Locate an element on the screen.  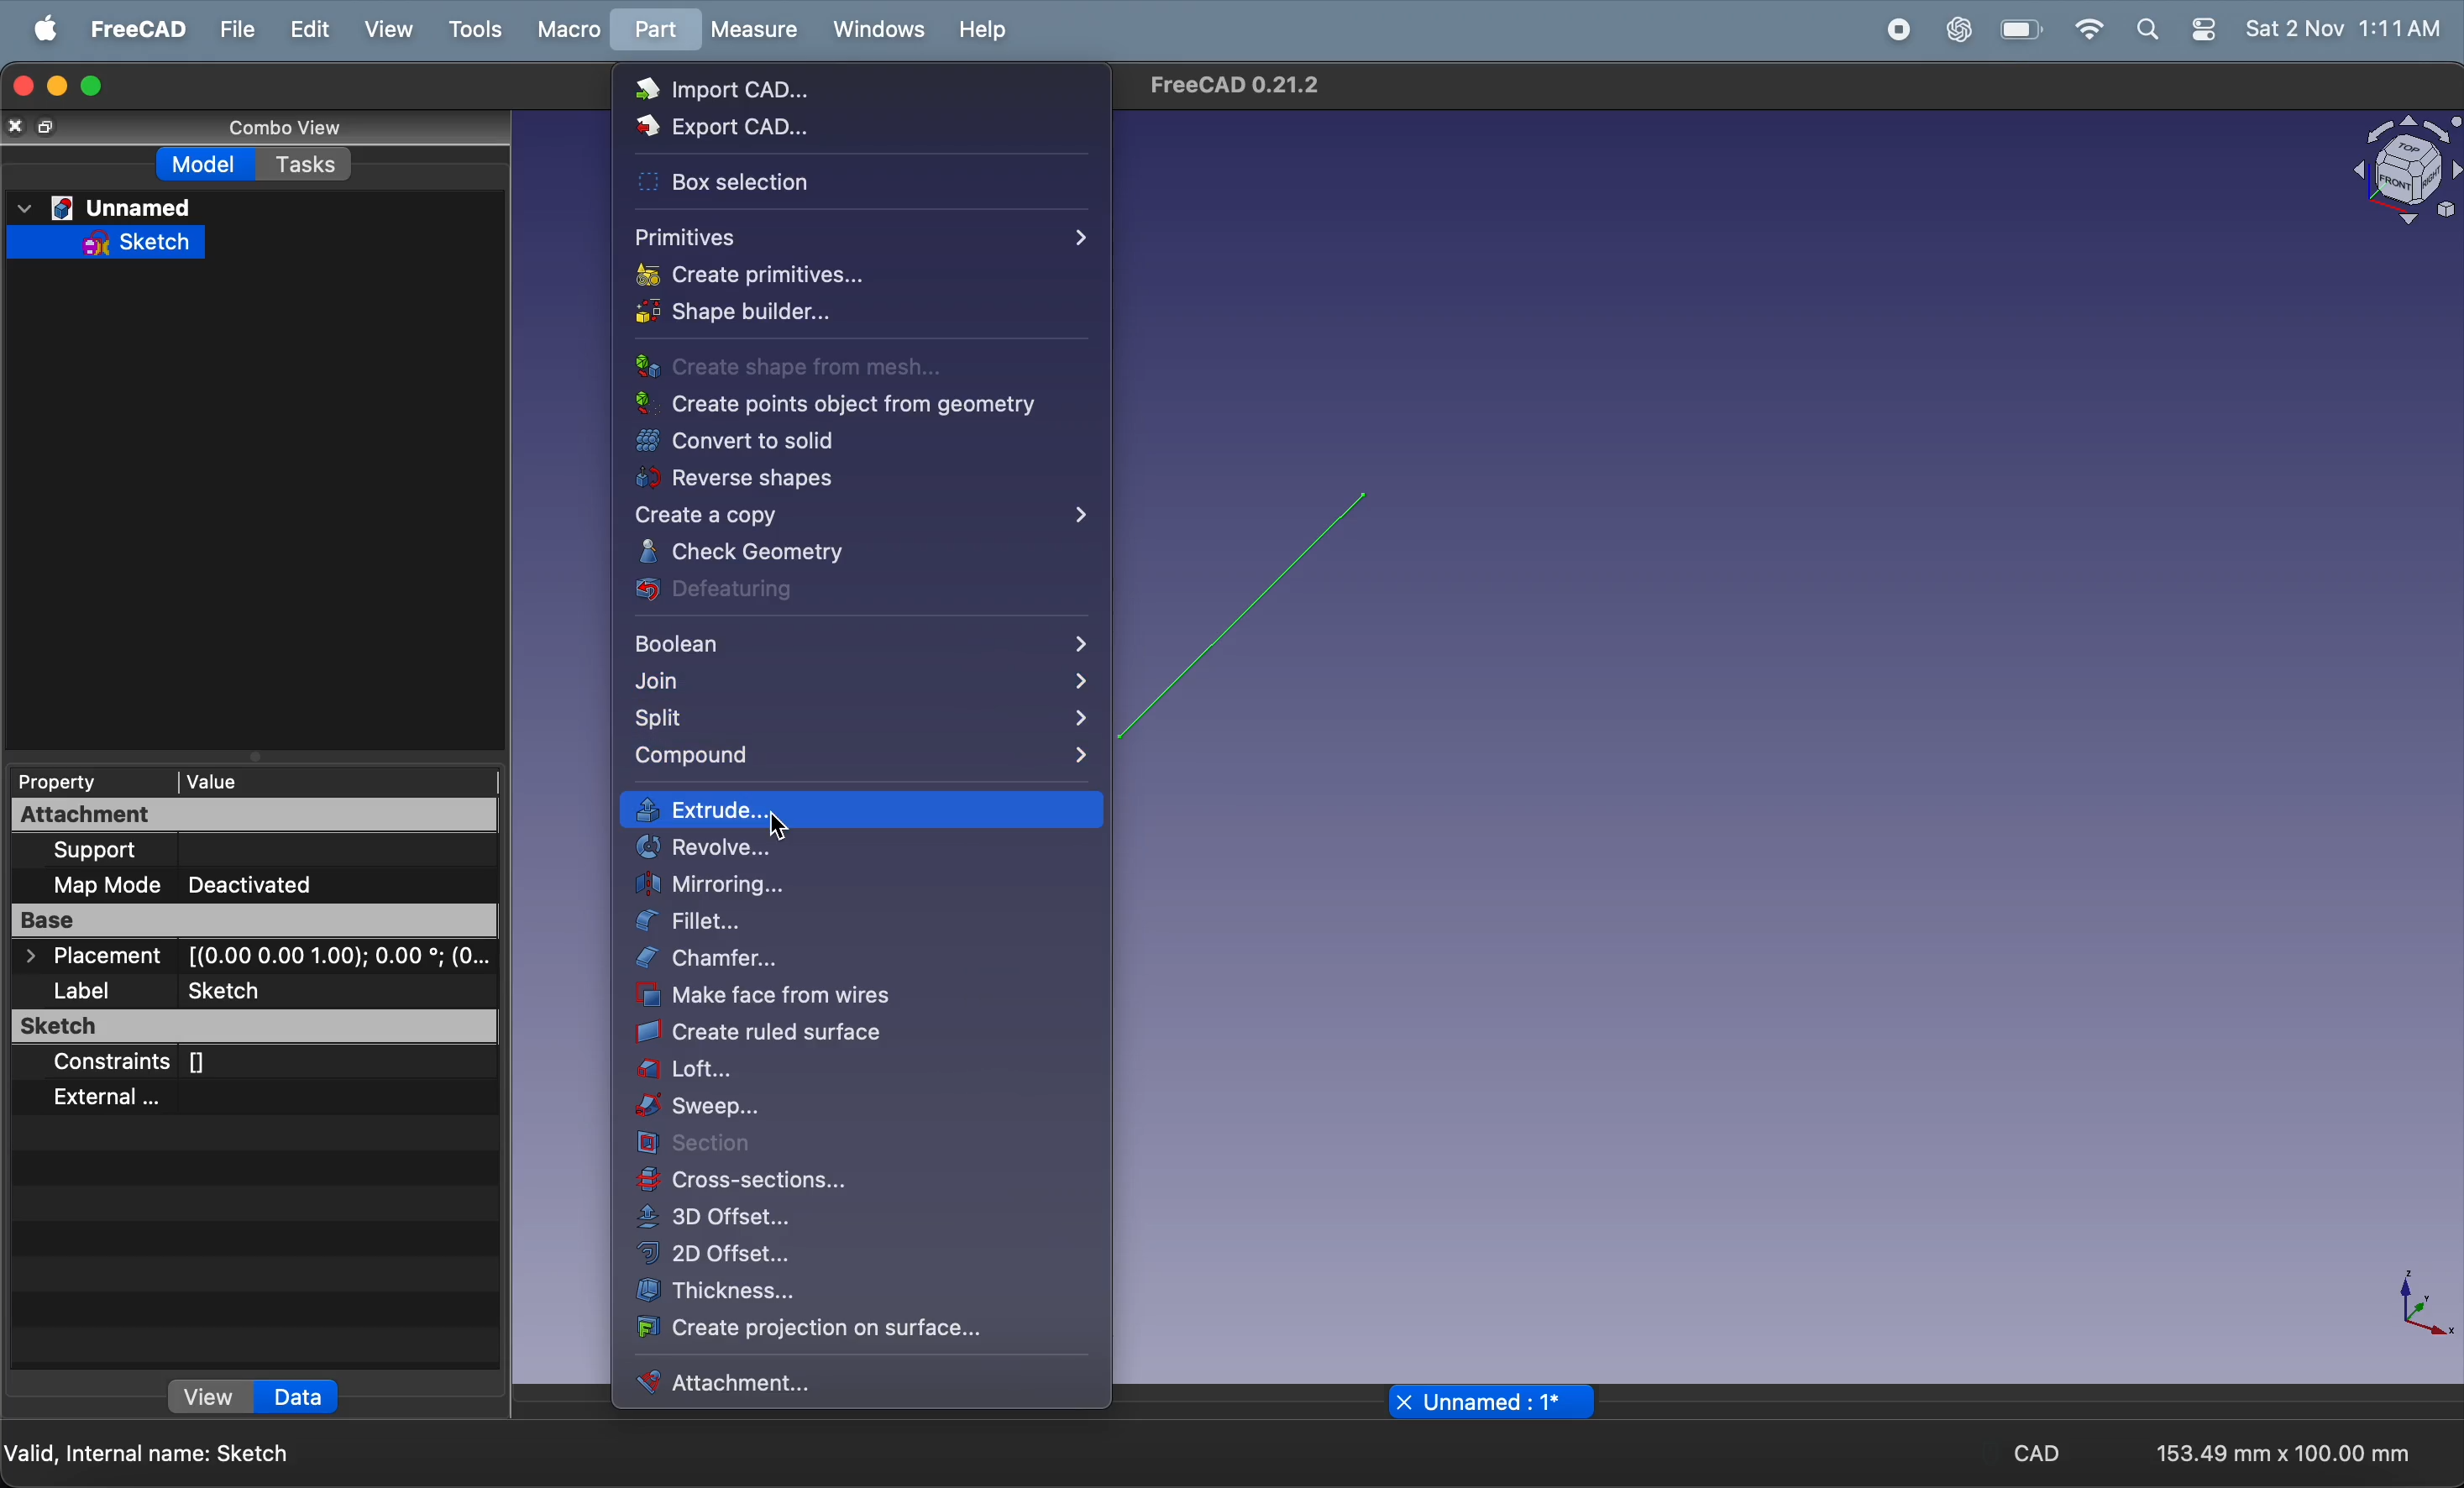
revolve... is located at coordinates (854, 851).